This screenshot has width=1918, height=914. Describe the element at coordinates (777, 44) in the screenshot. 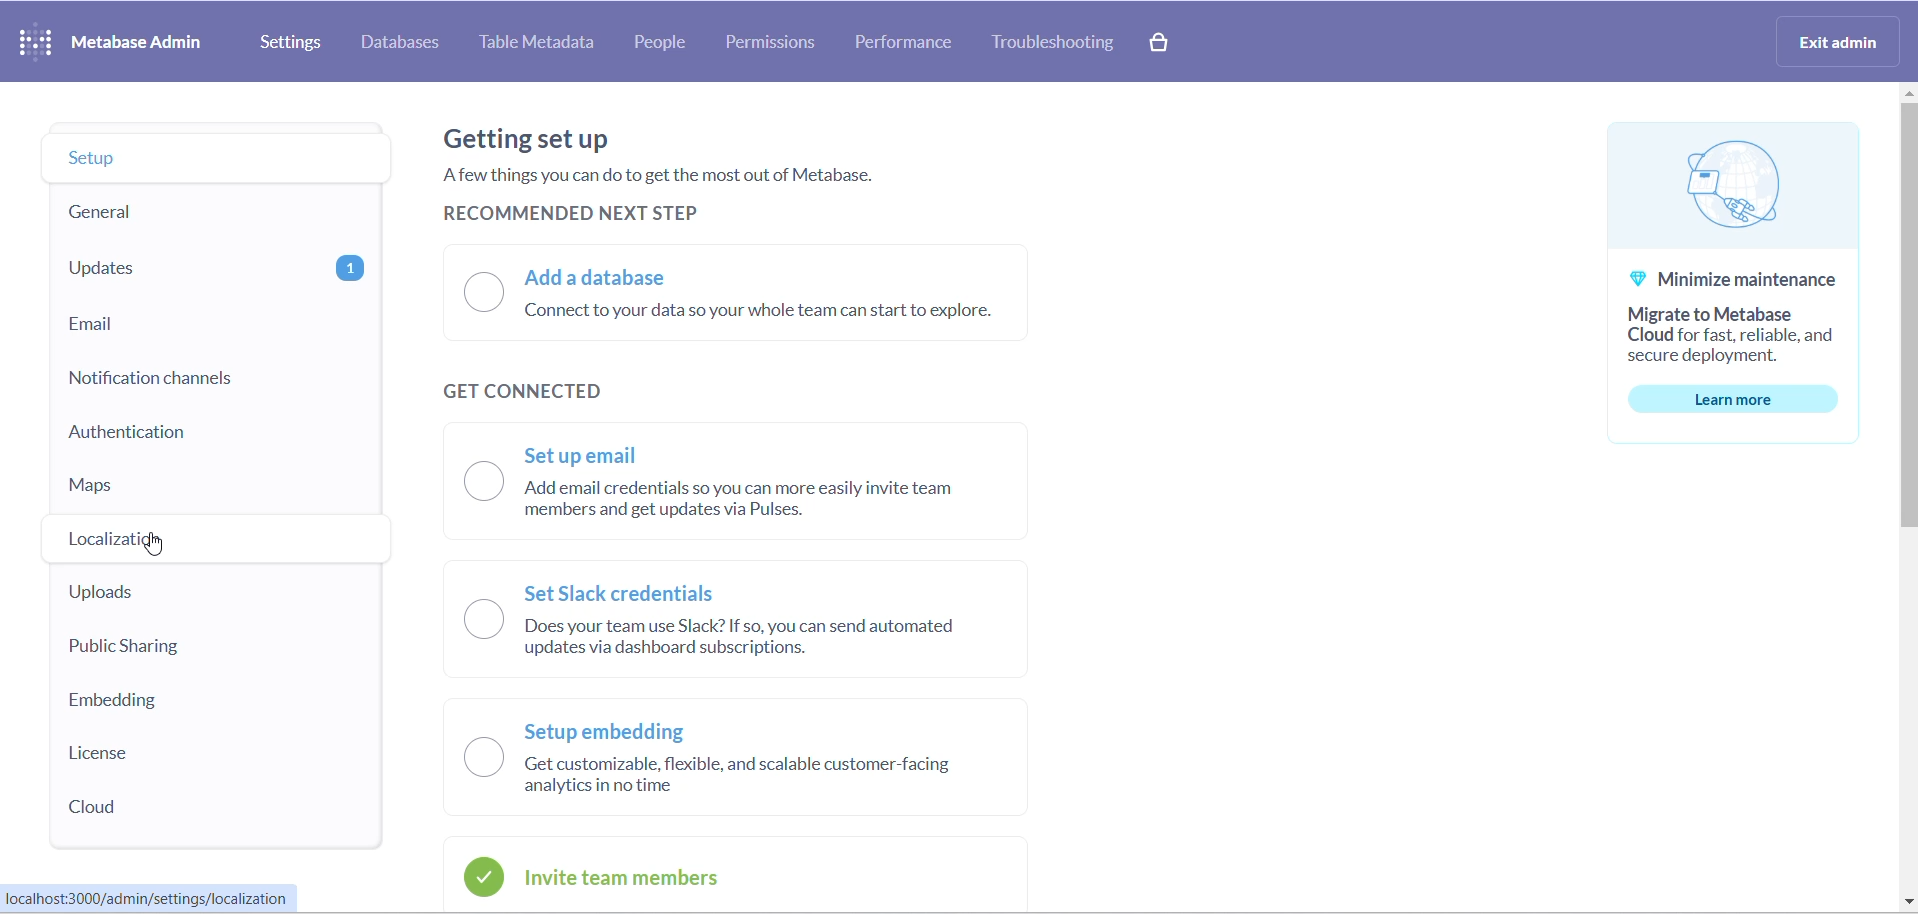

I see `PERMISSIONS` at that location.